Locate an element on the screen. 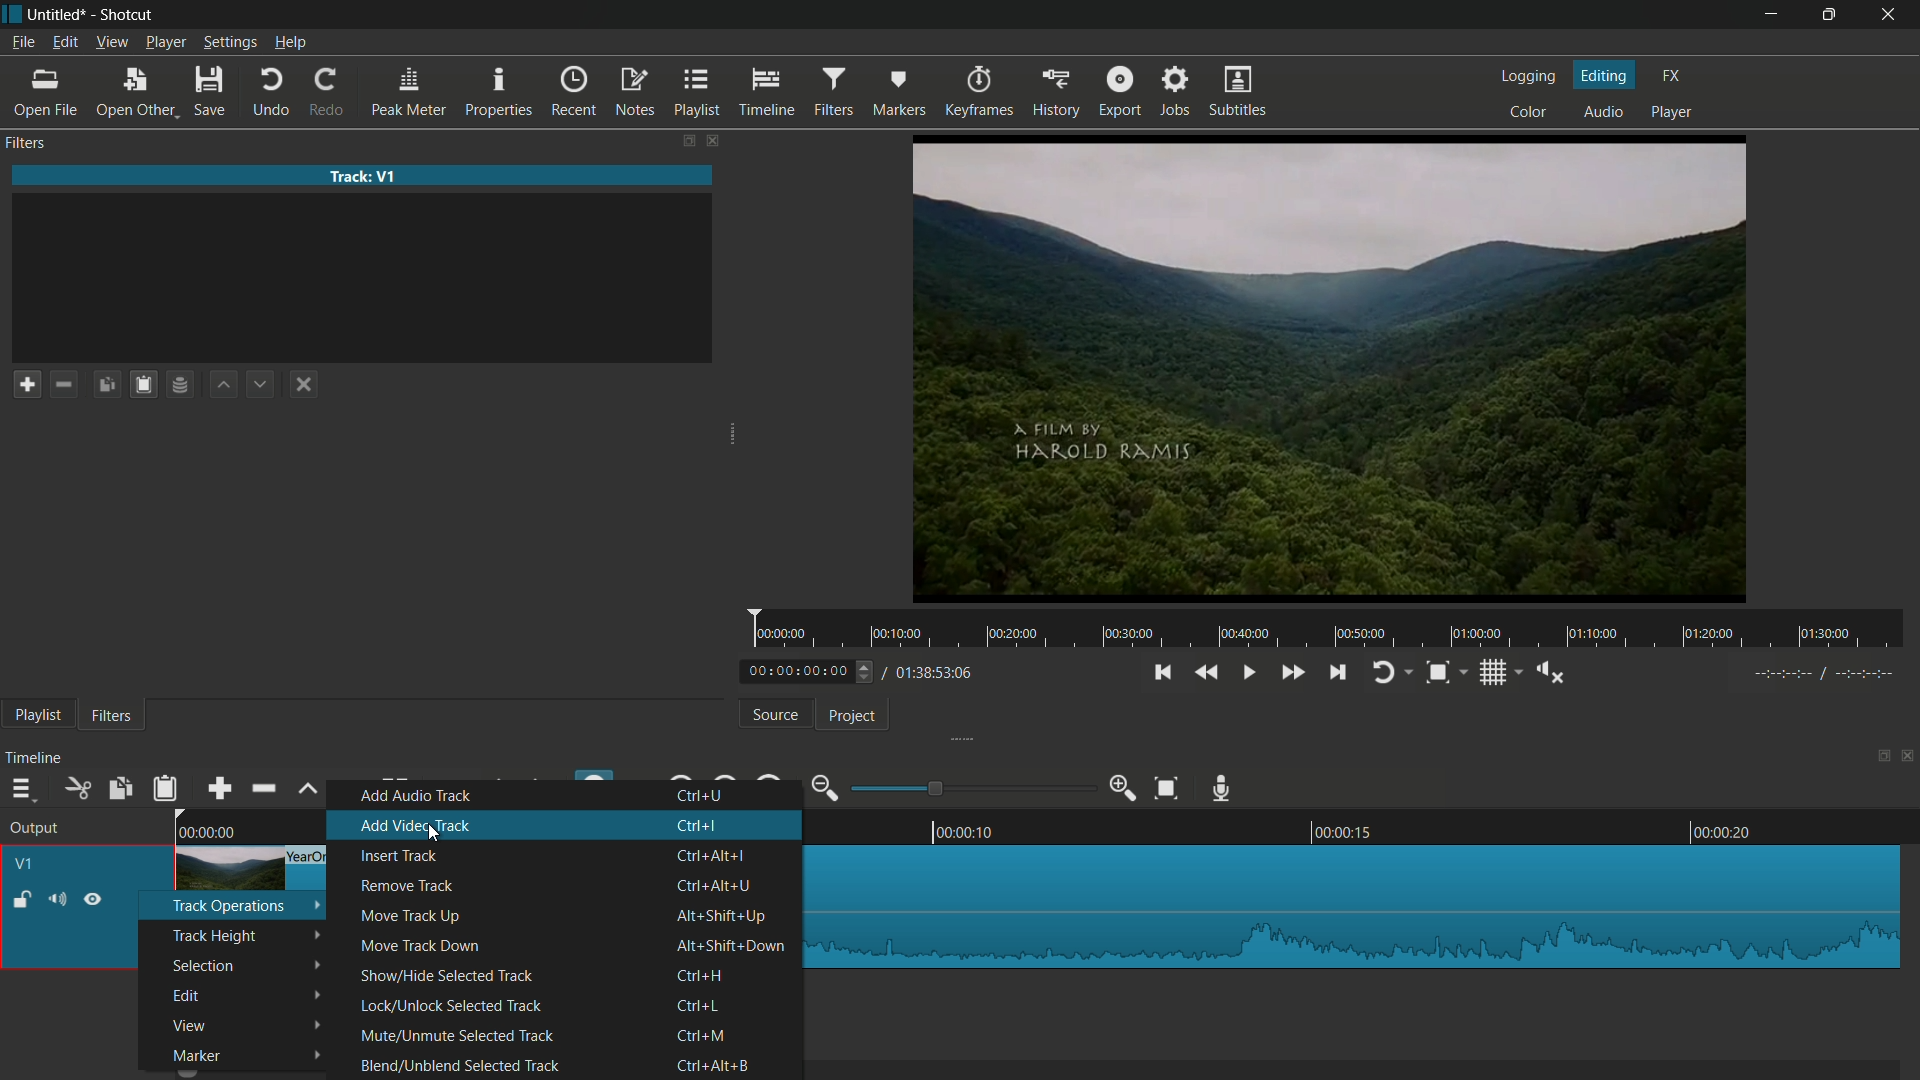 This screenshot has width=1920, height=1080. playlist is located at coordinates (37, 714).